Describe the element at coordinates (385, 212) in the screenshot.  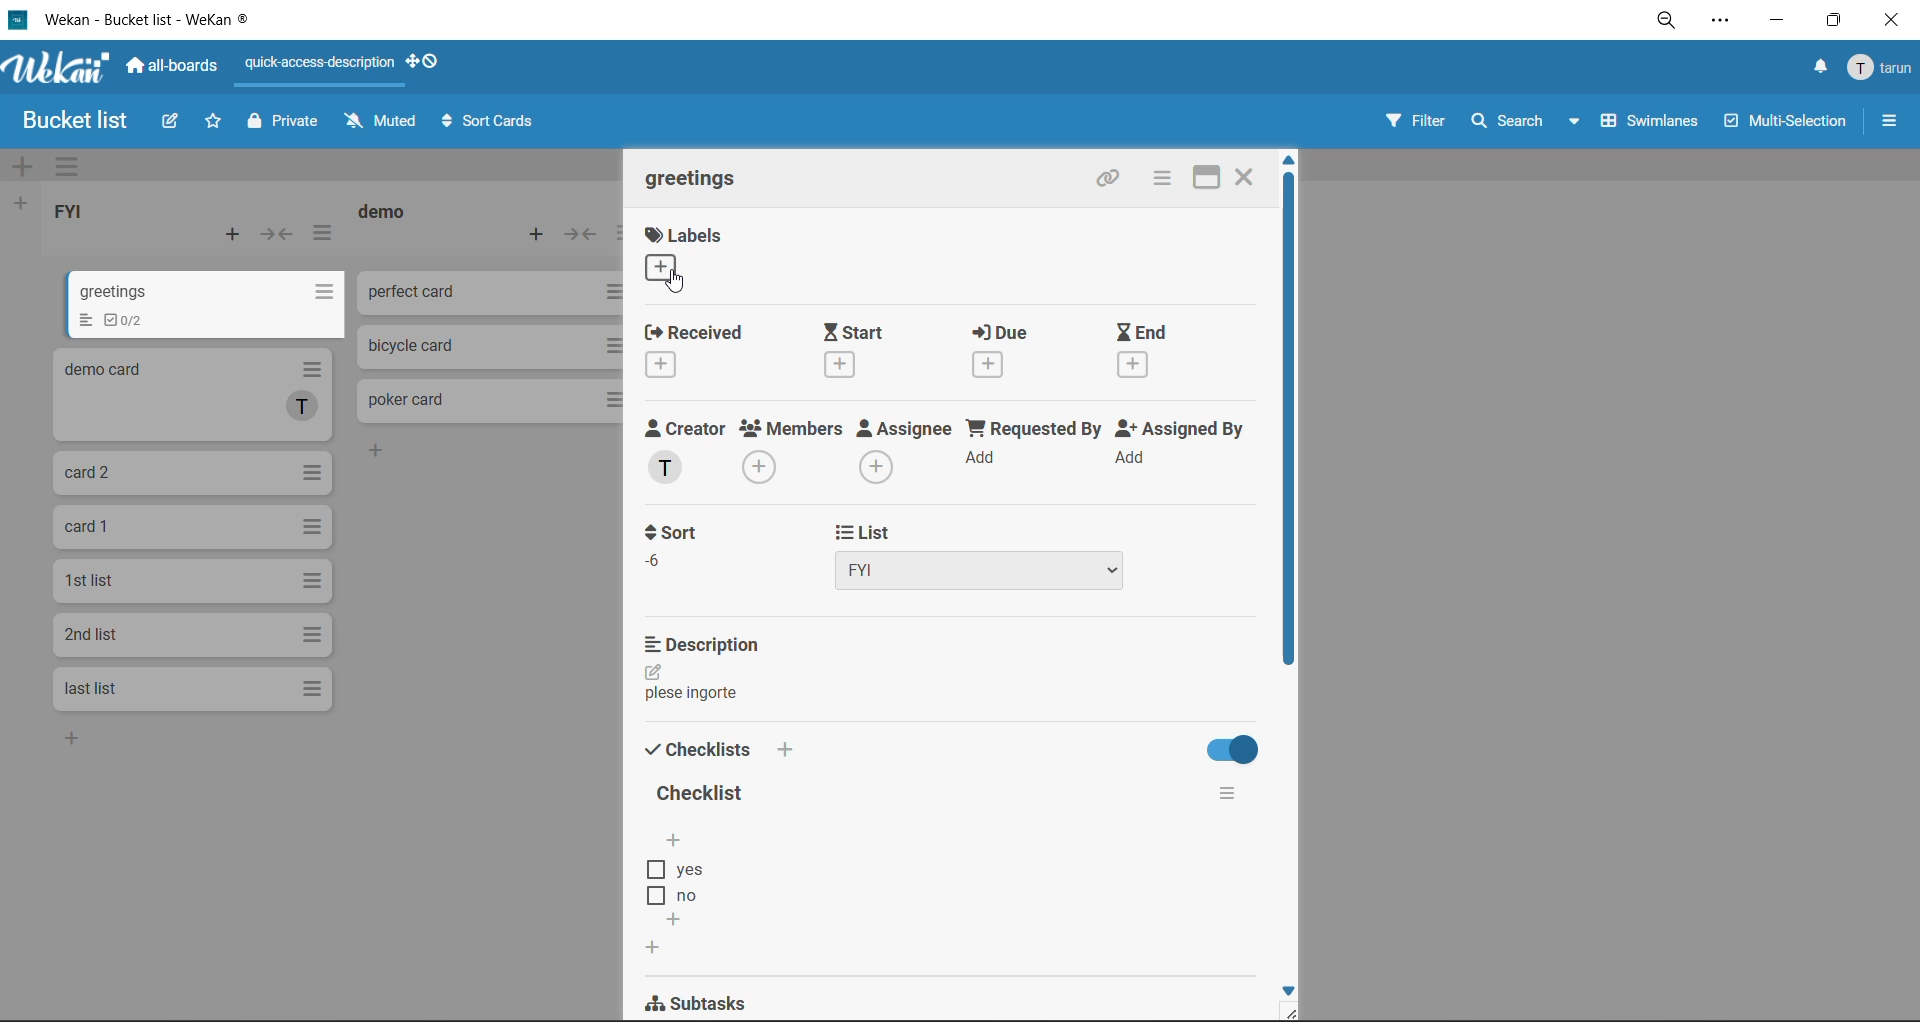
I see `list title` at that location.